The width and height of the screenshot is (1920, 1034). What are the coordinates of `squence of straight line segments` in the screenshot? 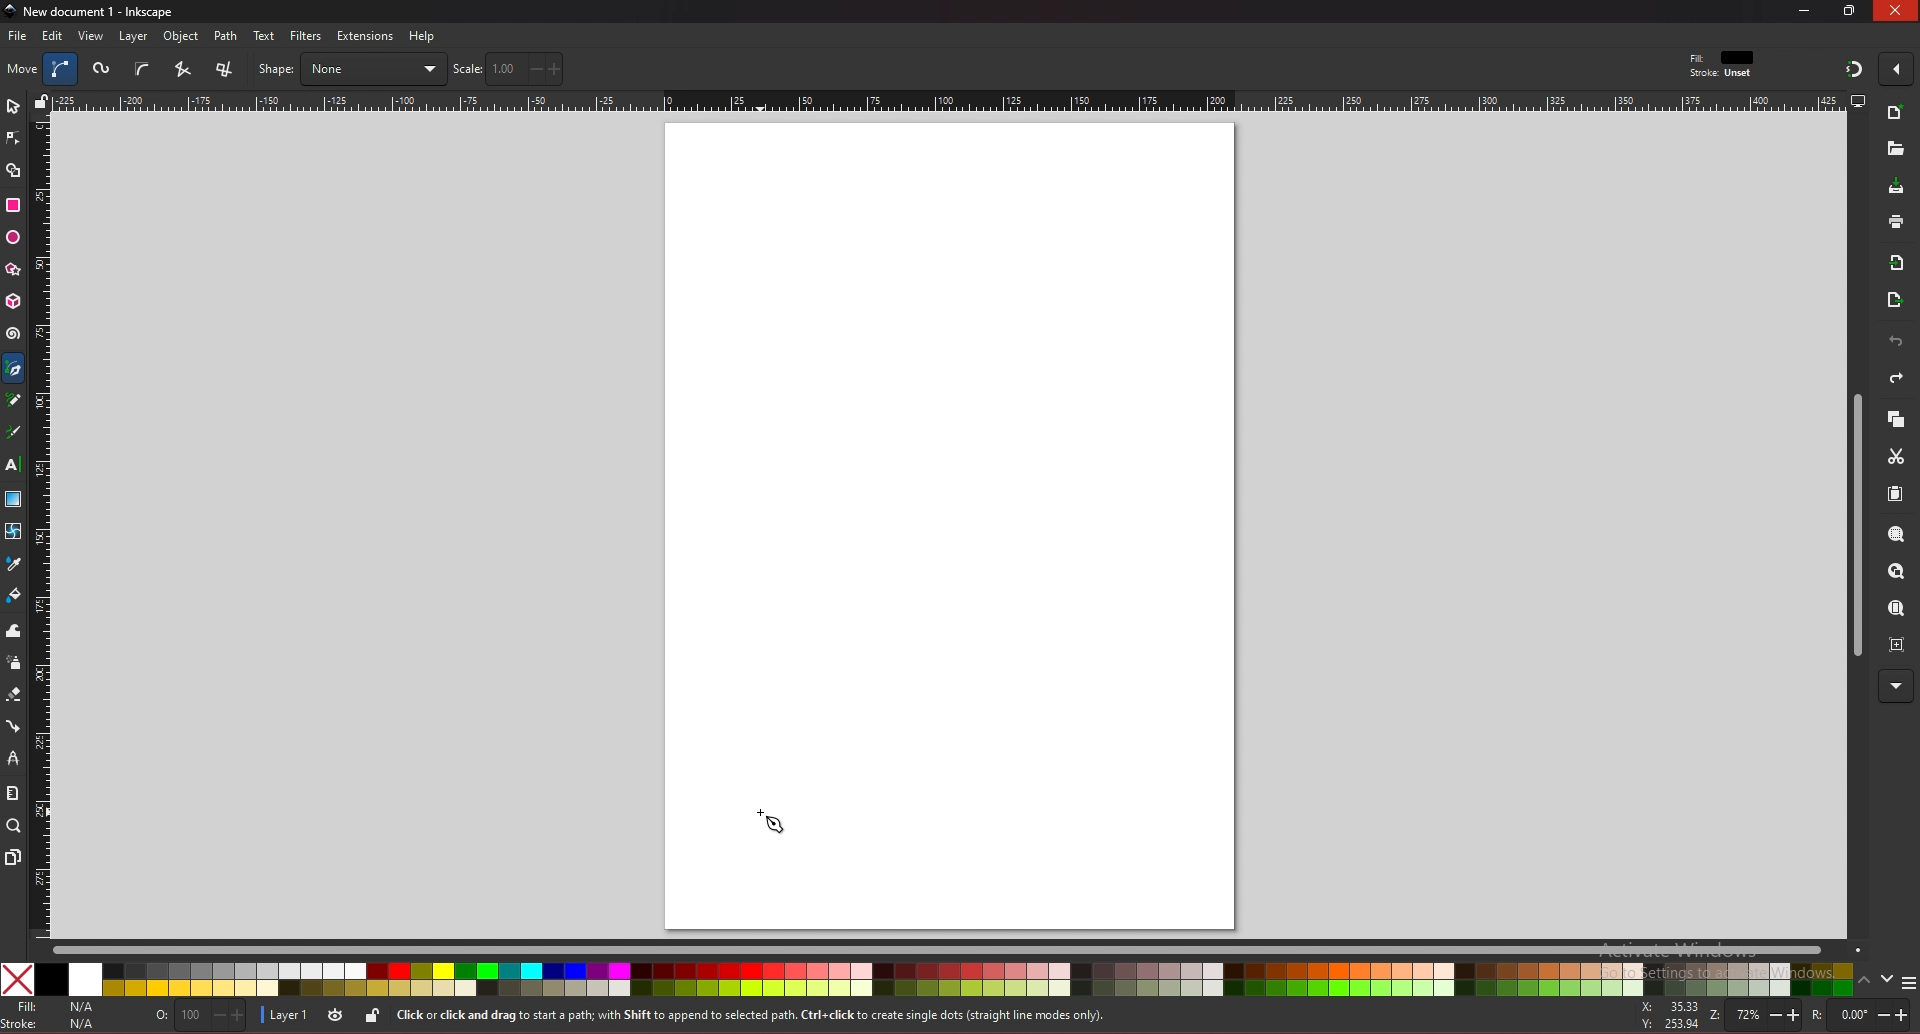 It's located at (182, 69).